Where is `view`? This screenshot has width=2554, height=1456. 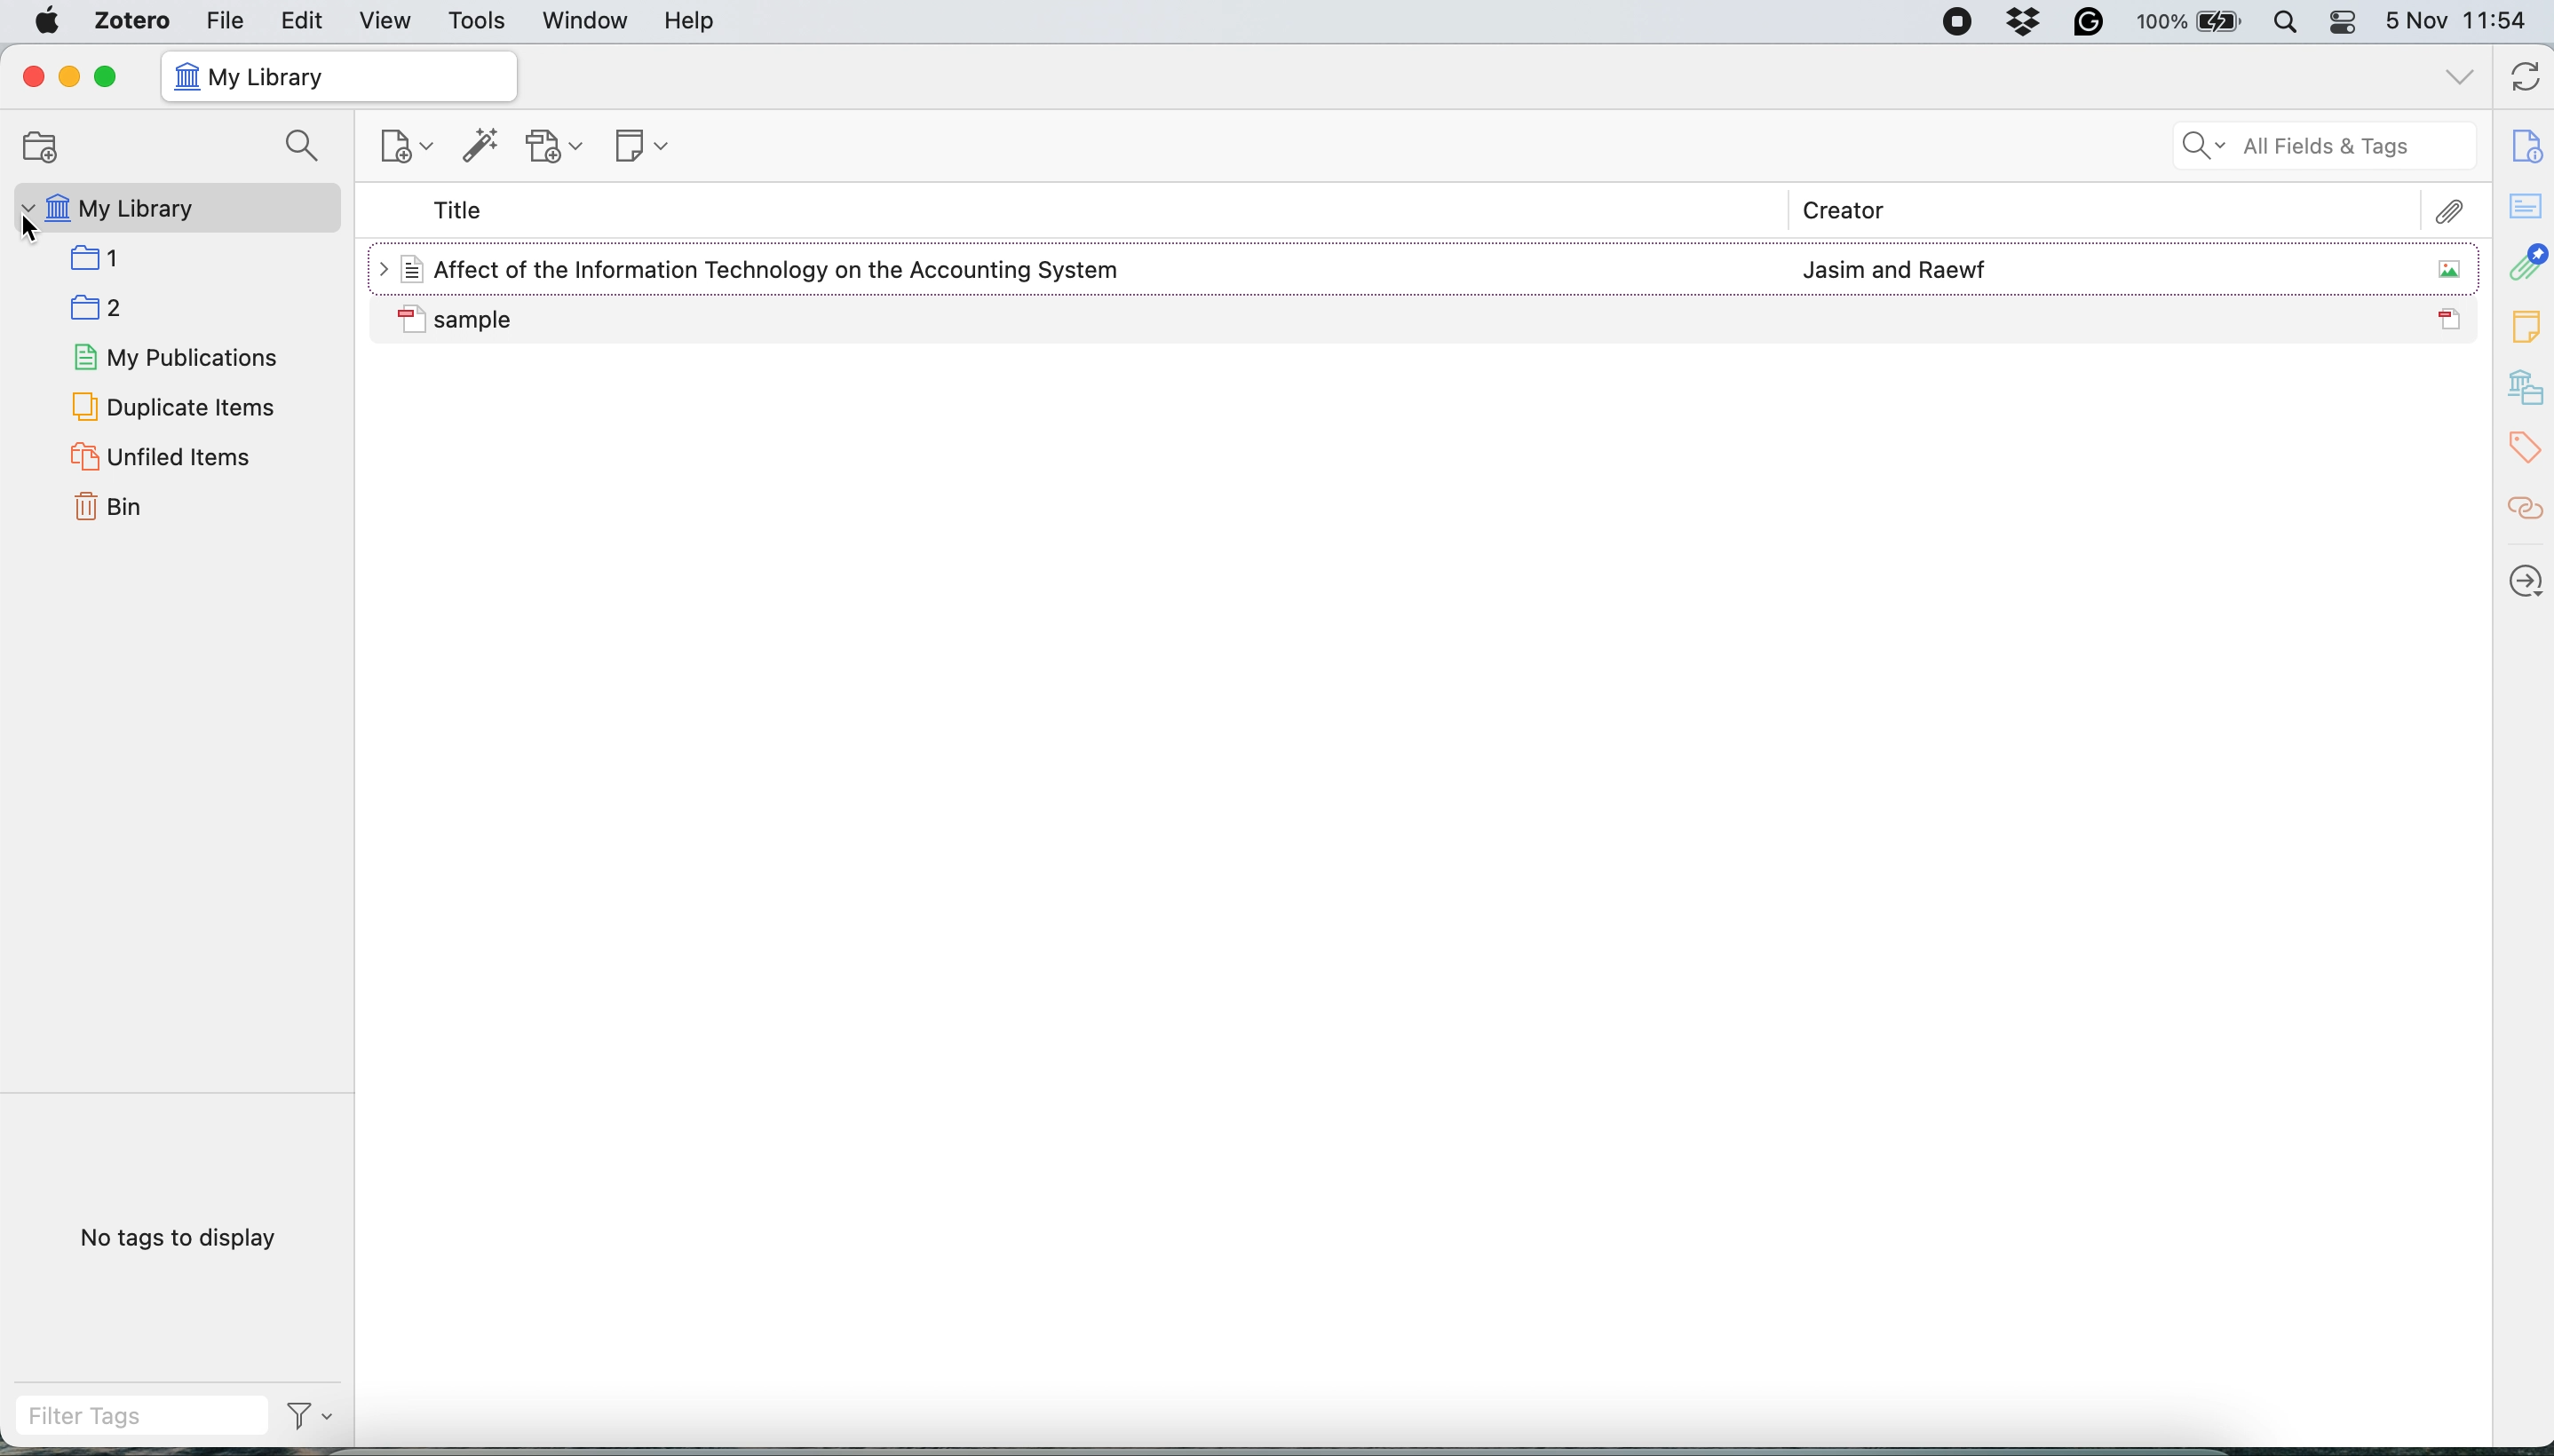
view is located at coordinates (387, 24).